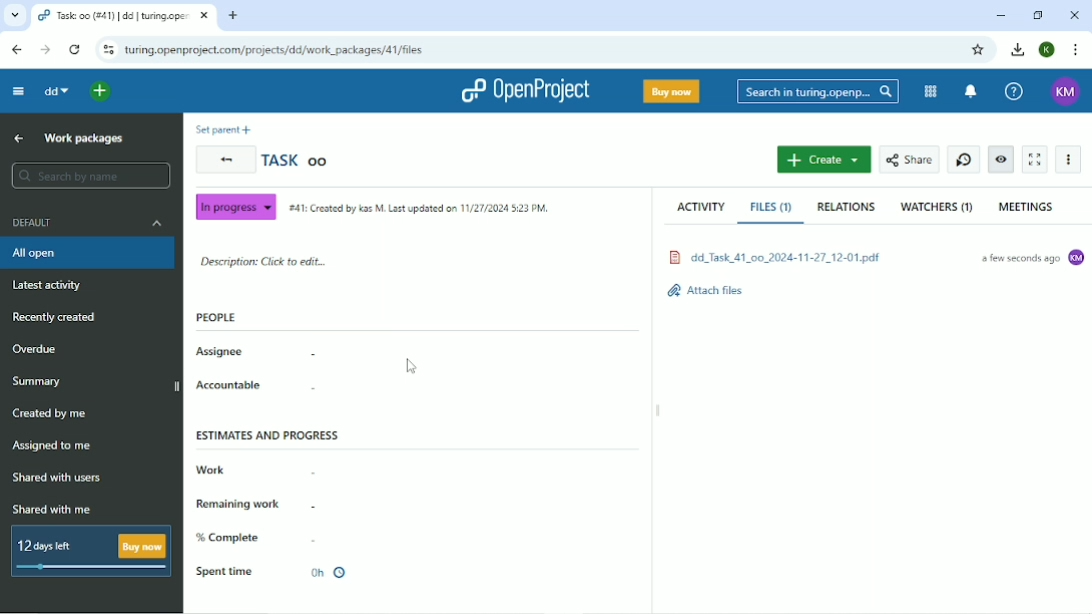  I want to click on Restore down, so click(1037, 15).